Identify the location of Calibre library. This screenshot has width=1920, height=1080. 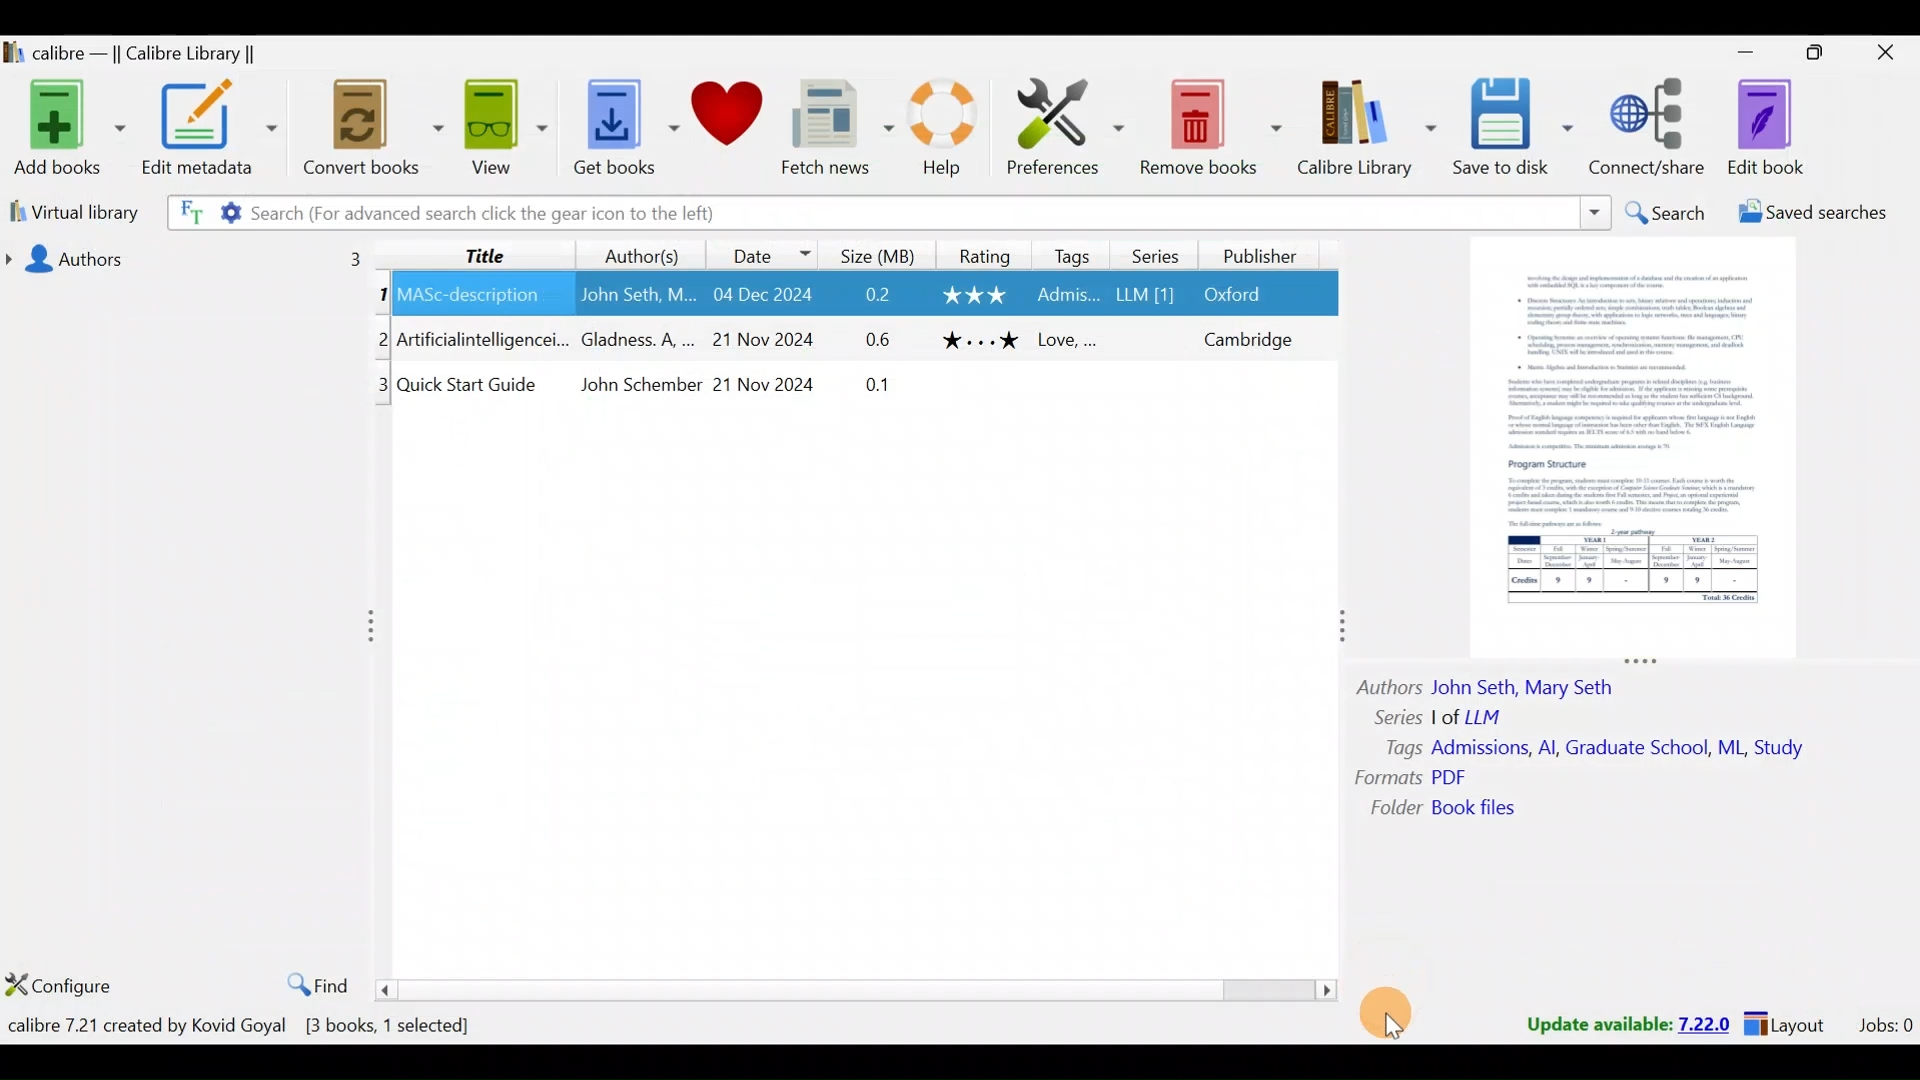
(160, 56).